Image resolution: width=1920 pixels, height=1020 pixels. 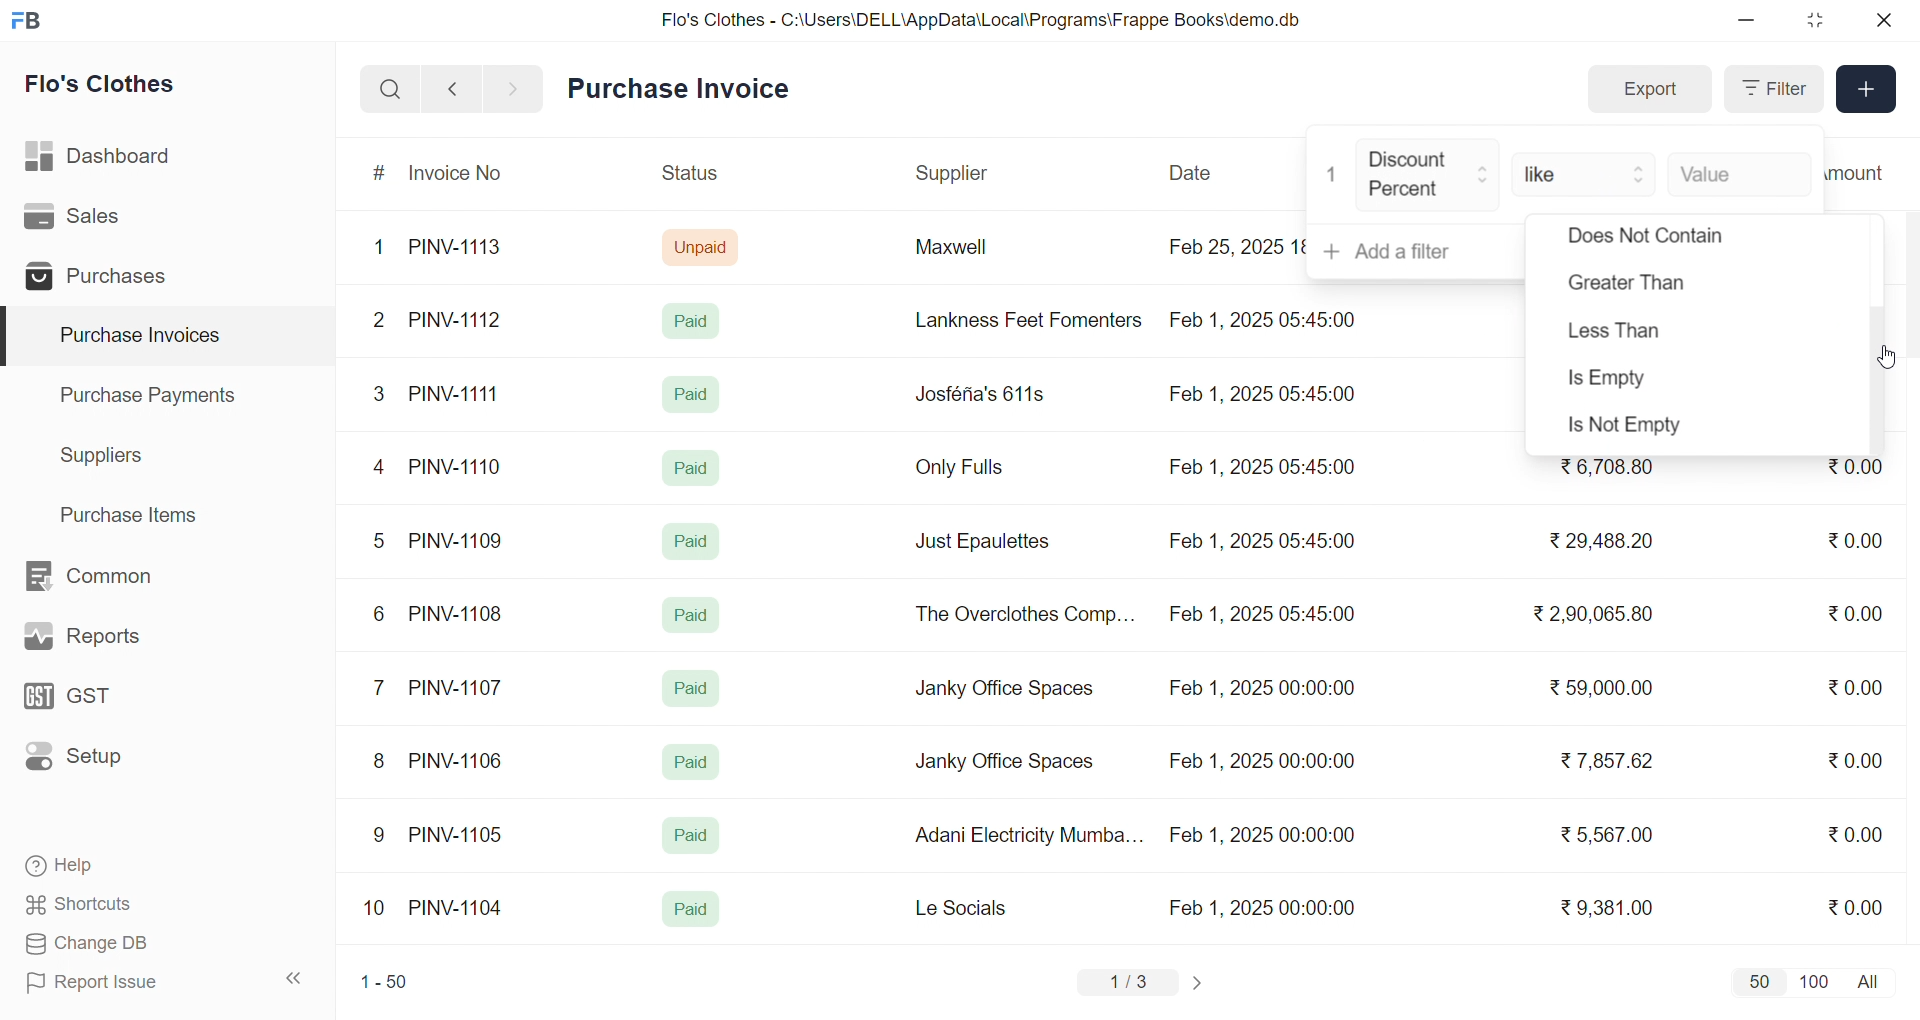 I want to click on Josféria's 611s, so click(x=977, y=391).